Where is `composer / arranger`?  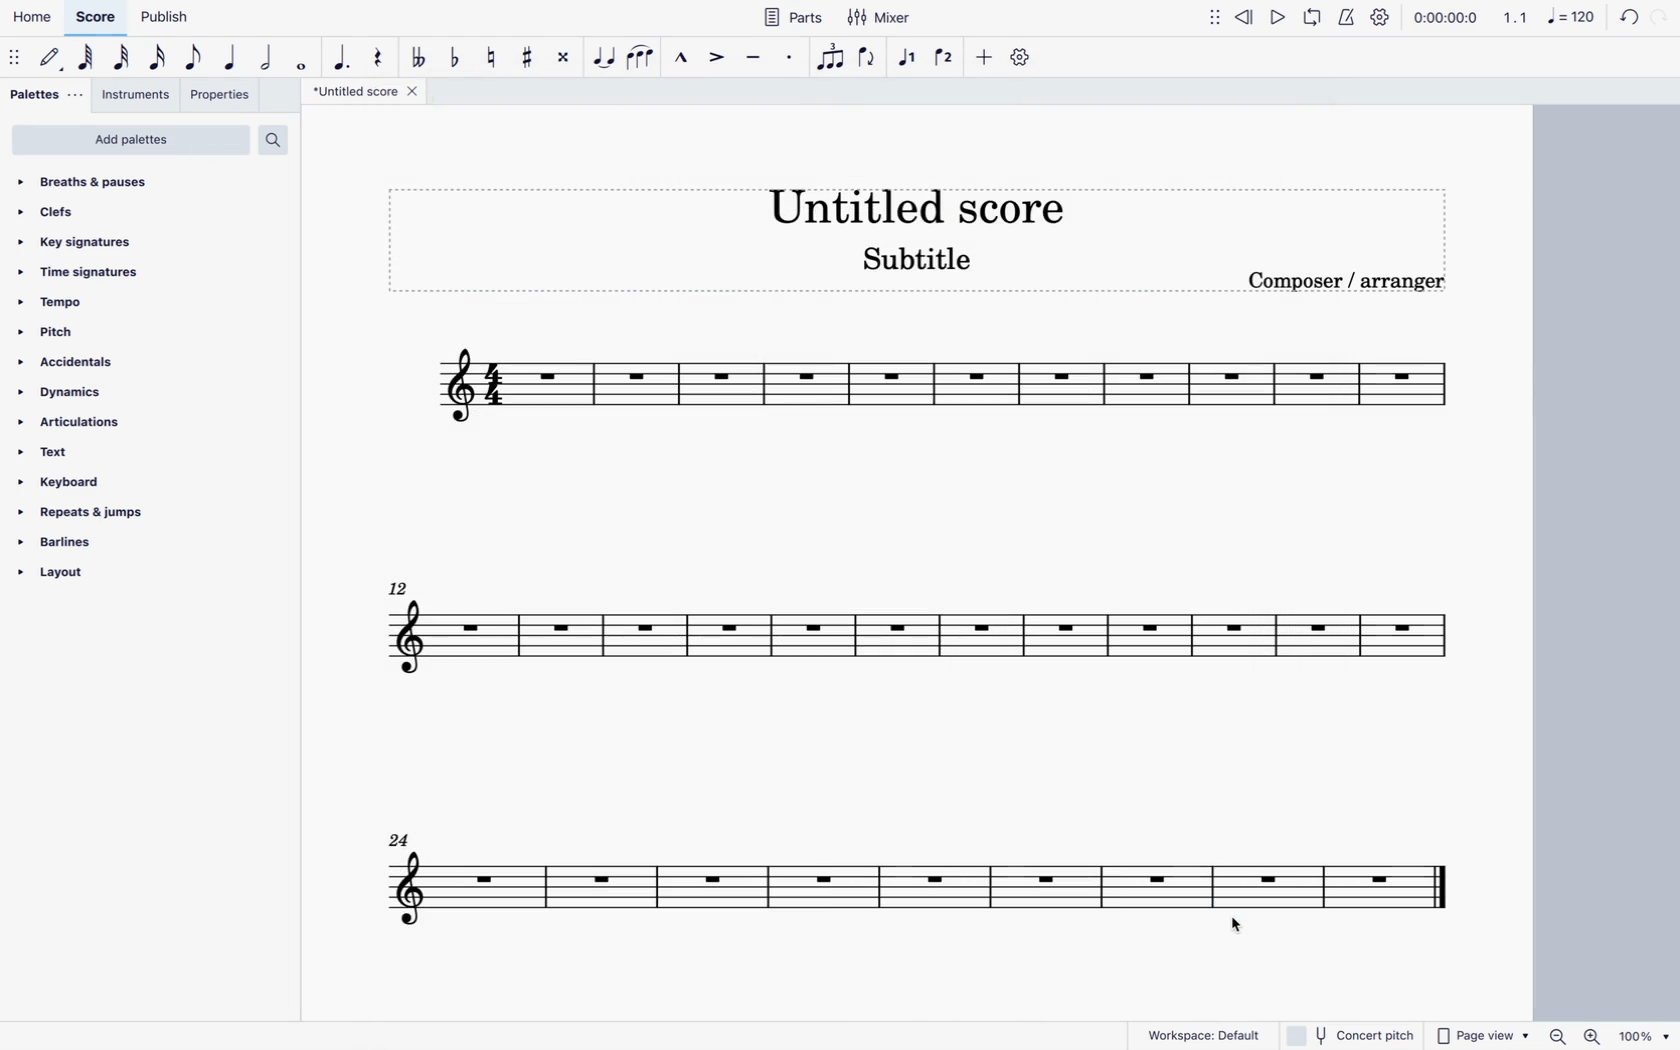
composer / arranger is located at coordinates (1342, 287).